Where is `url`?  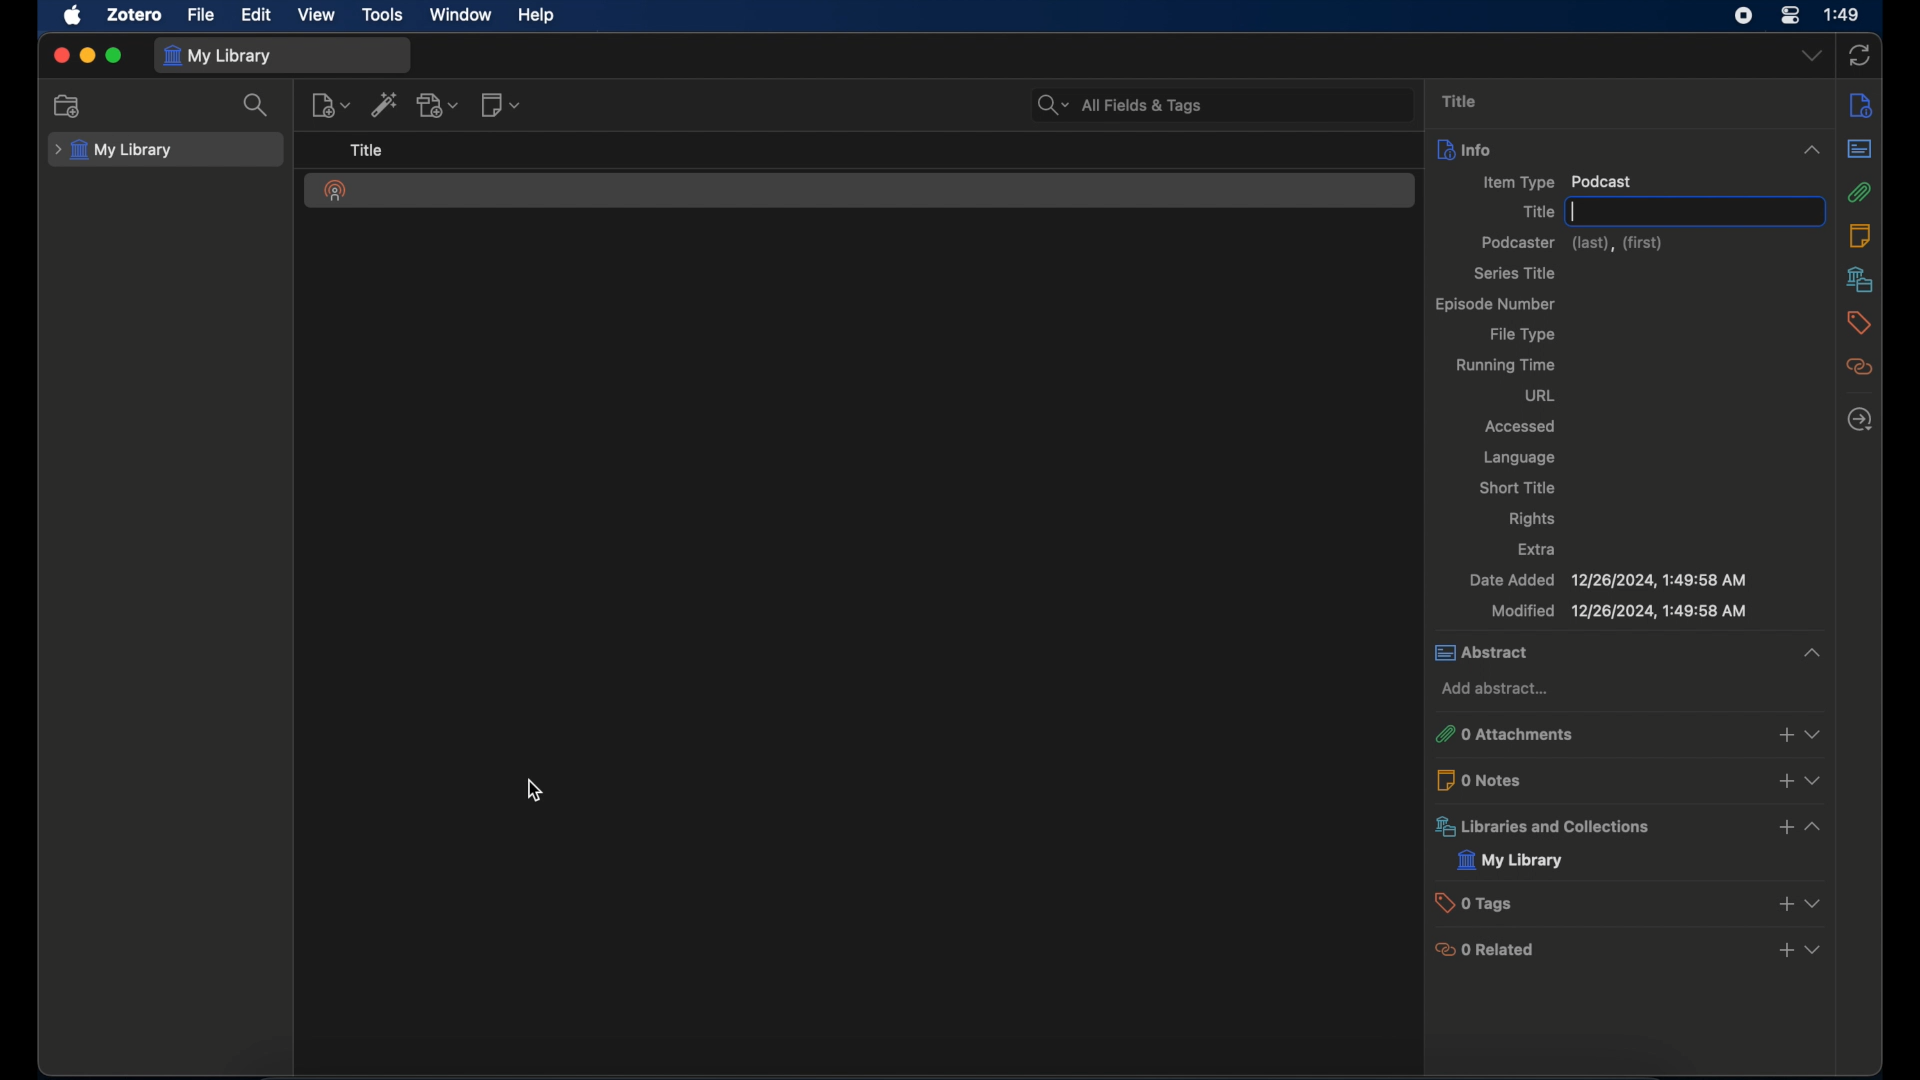
url is located at coordinates (1542, 397).